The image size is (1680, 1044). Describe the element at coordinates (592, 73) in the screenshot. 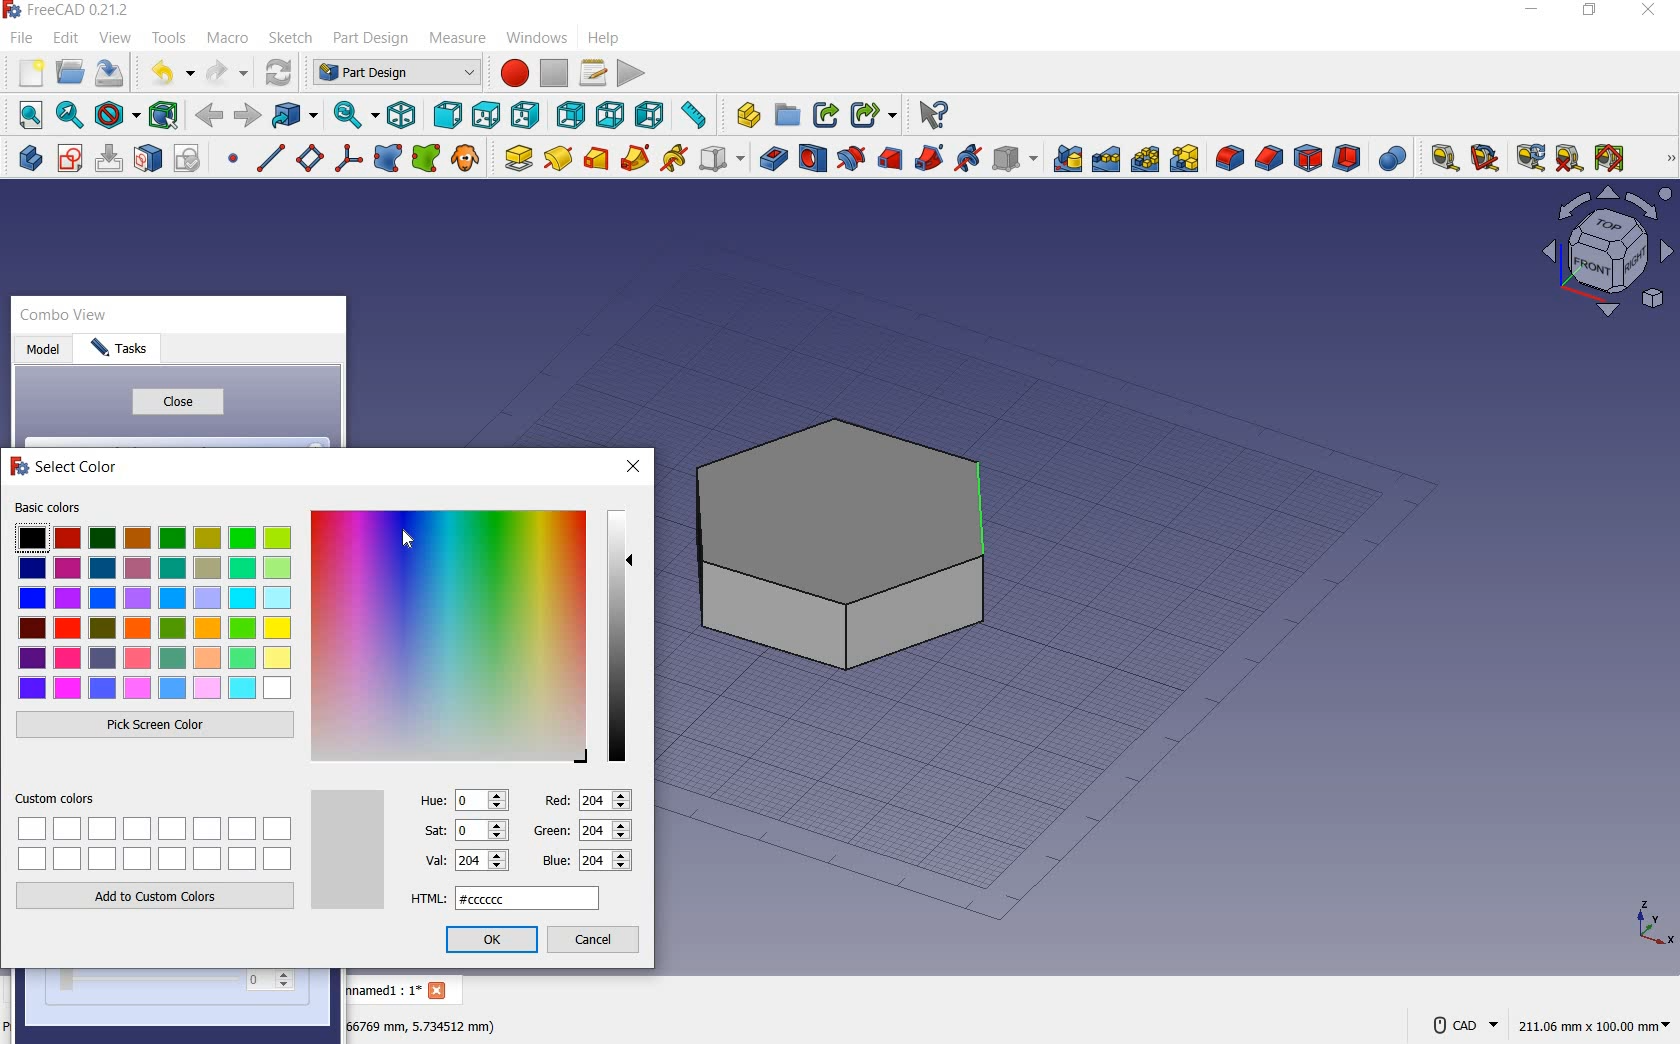

I see `macros` at that location.